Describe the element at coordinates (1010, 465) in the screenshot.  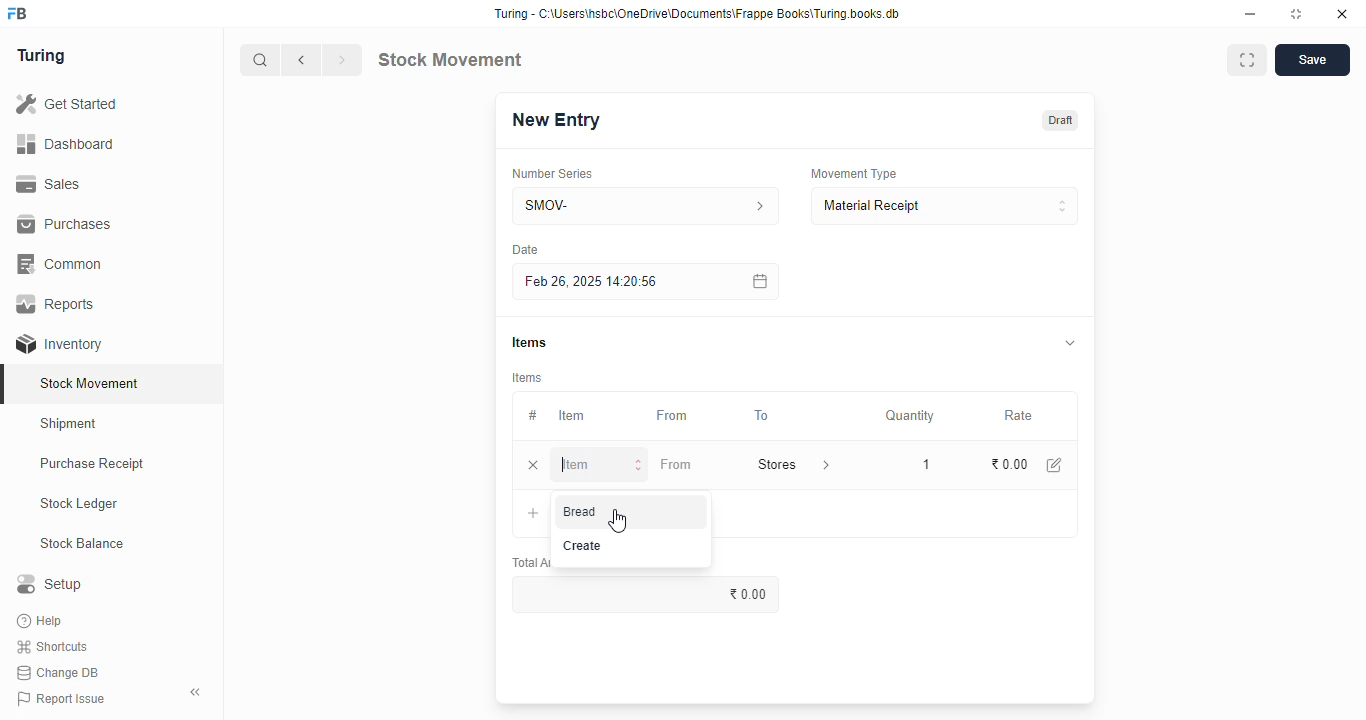
I see `₹0.00` at that location.